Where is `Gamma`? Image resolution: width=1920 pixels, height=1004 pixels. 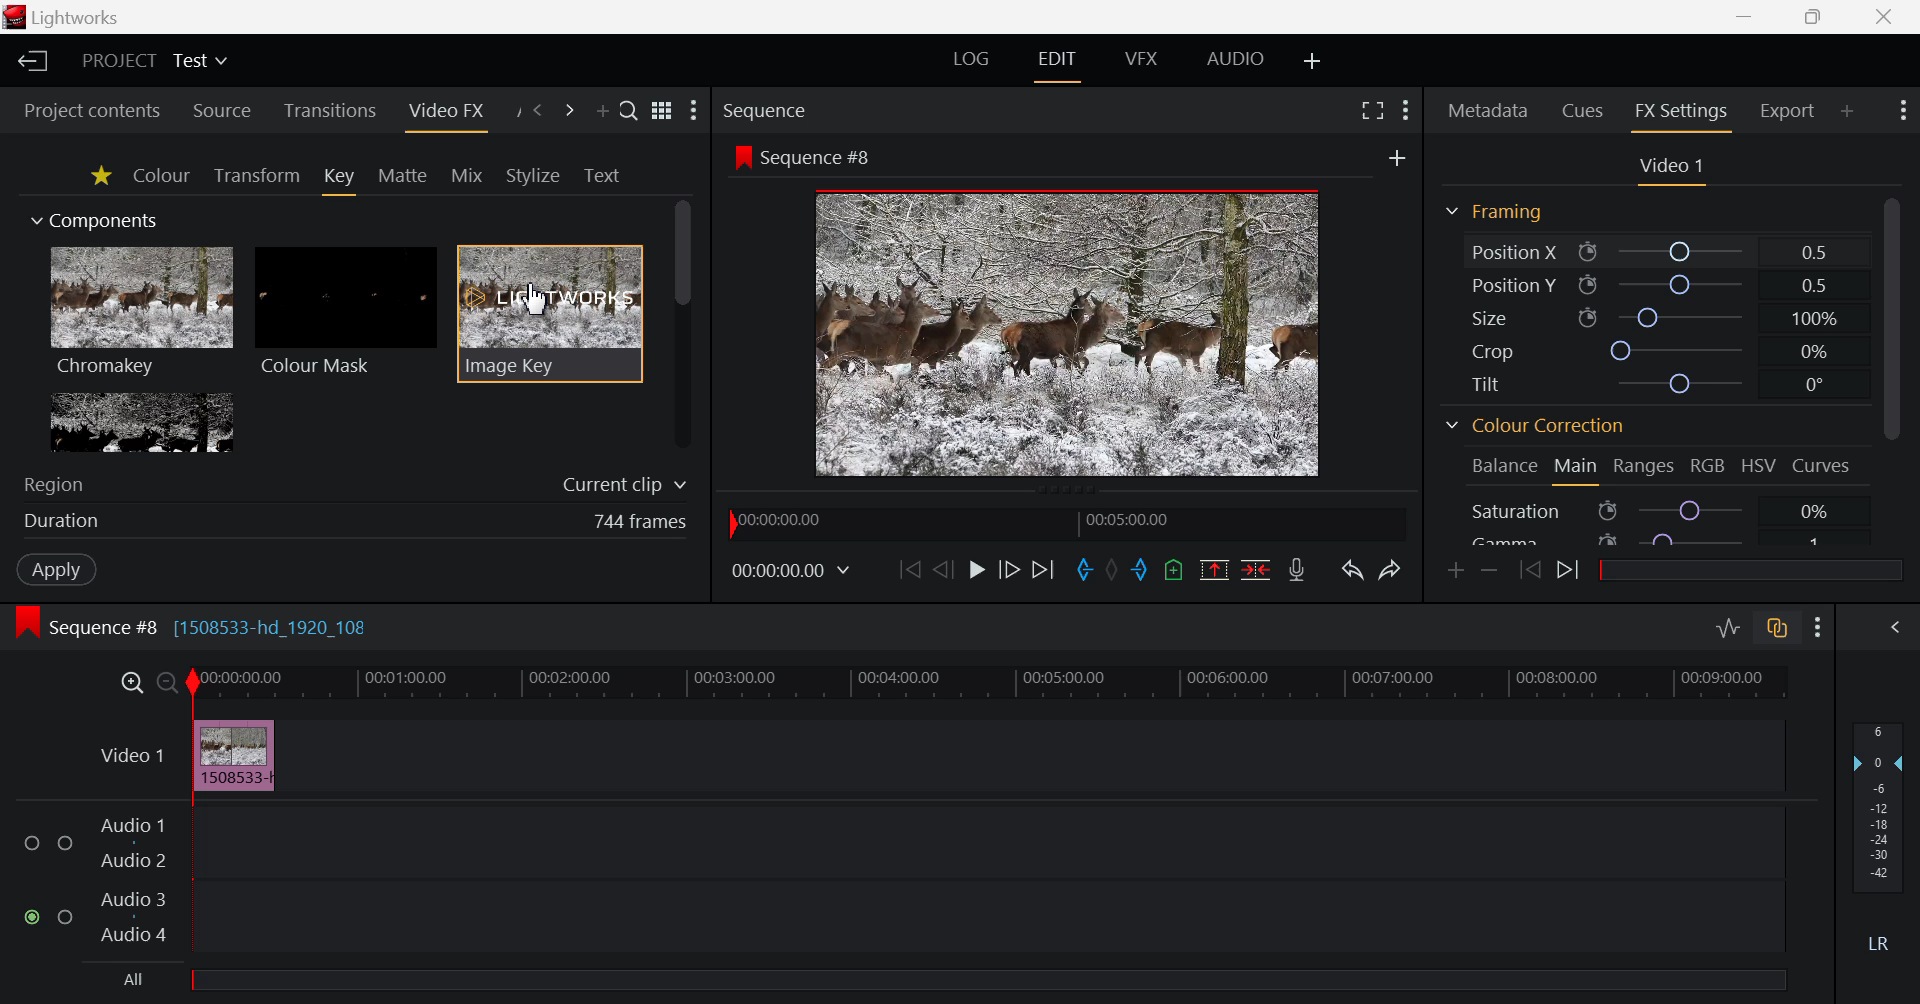 Gamma is located at coordinates (1691, 540).